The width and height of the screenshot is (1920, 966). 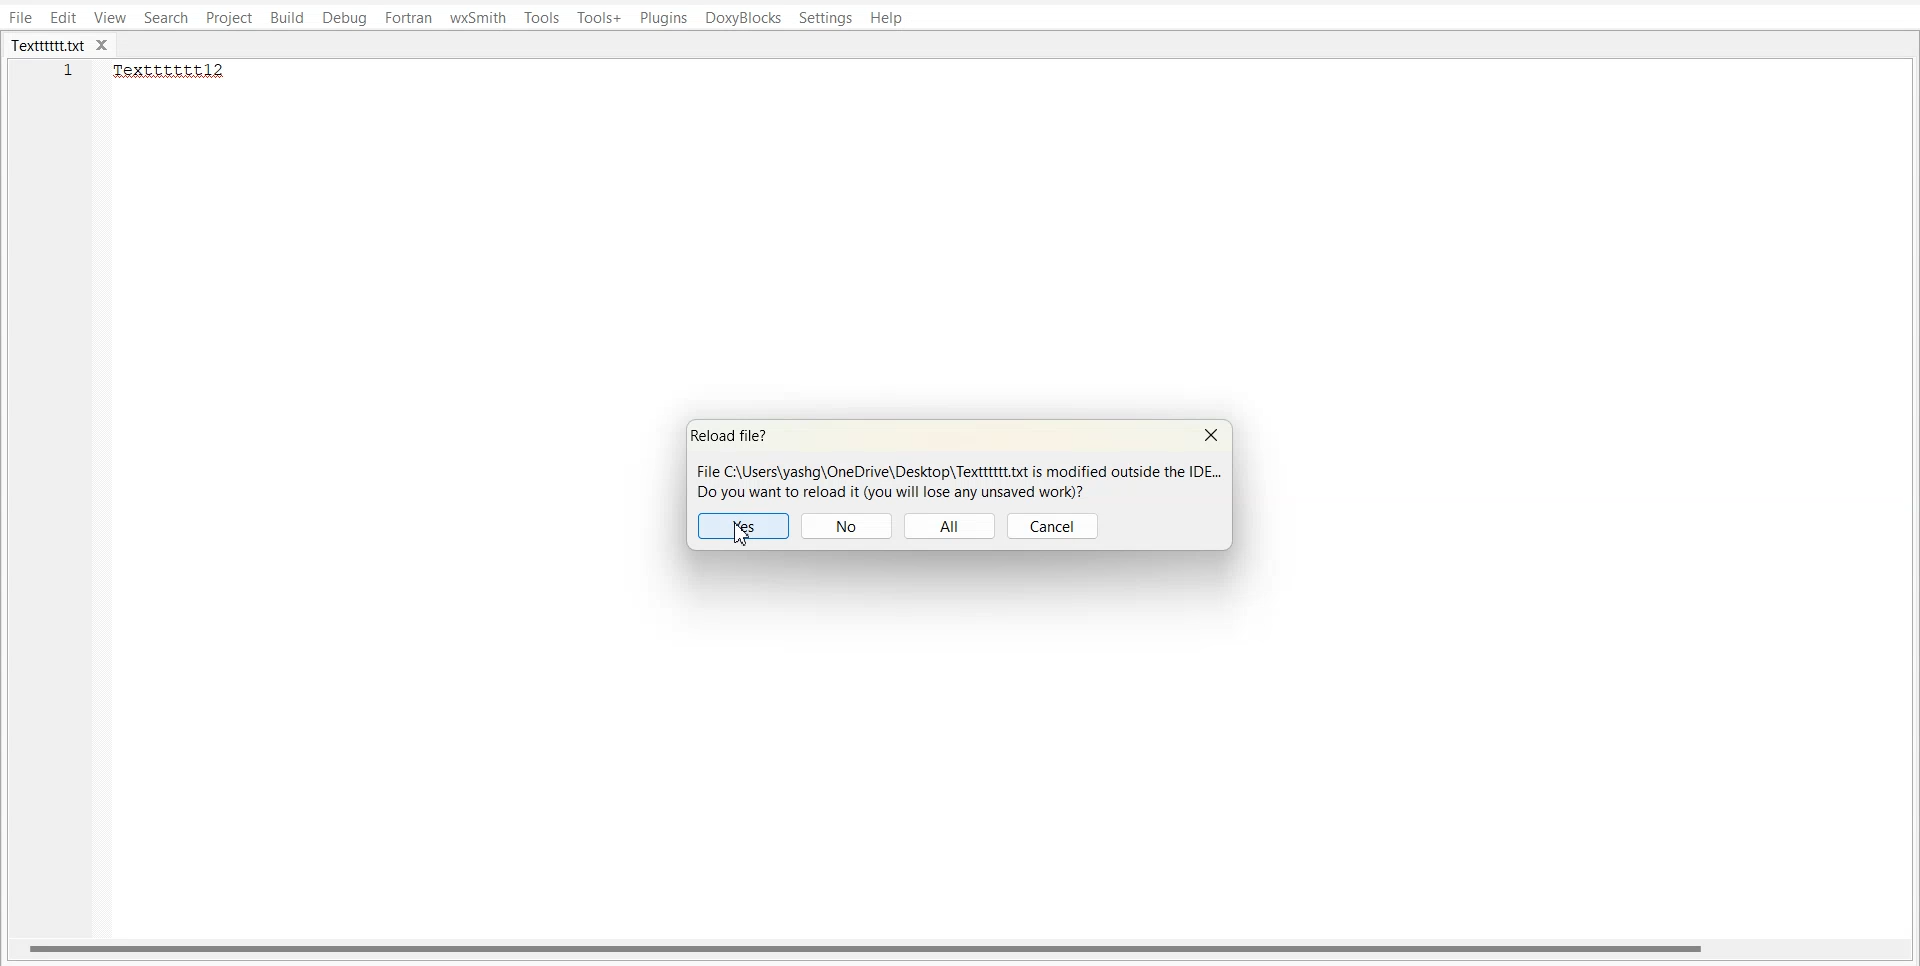 I want to click on Cancel, so click(x=1054, y=526).